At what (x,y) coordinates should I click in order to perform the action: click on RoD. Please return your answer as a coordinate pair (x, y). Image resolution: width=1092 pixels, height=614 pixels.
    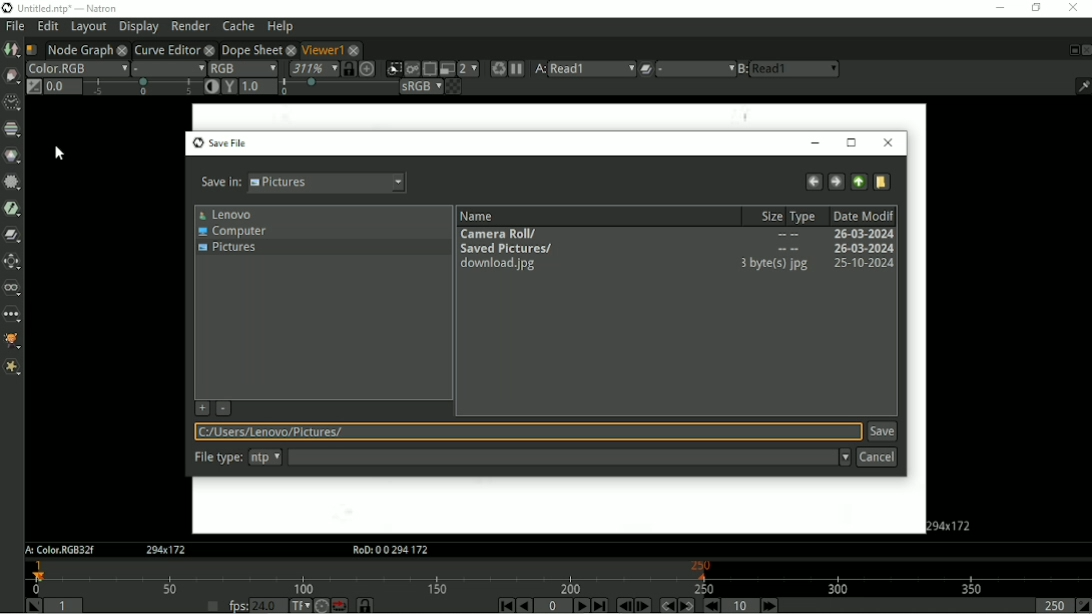
    Looking at the image, I should click on (390, 550).